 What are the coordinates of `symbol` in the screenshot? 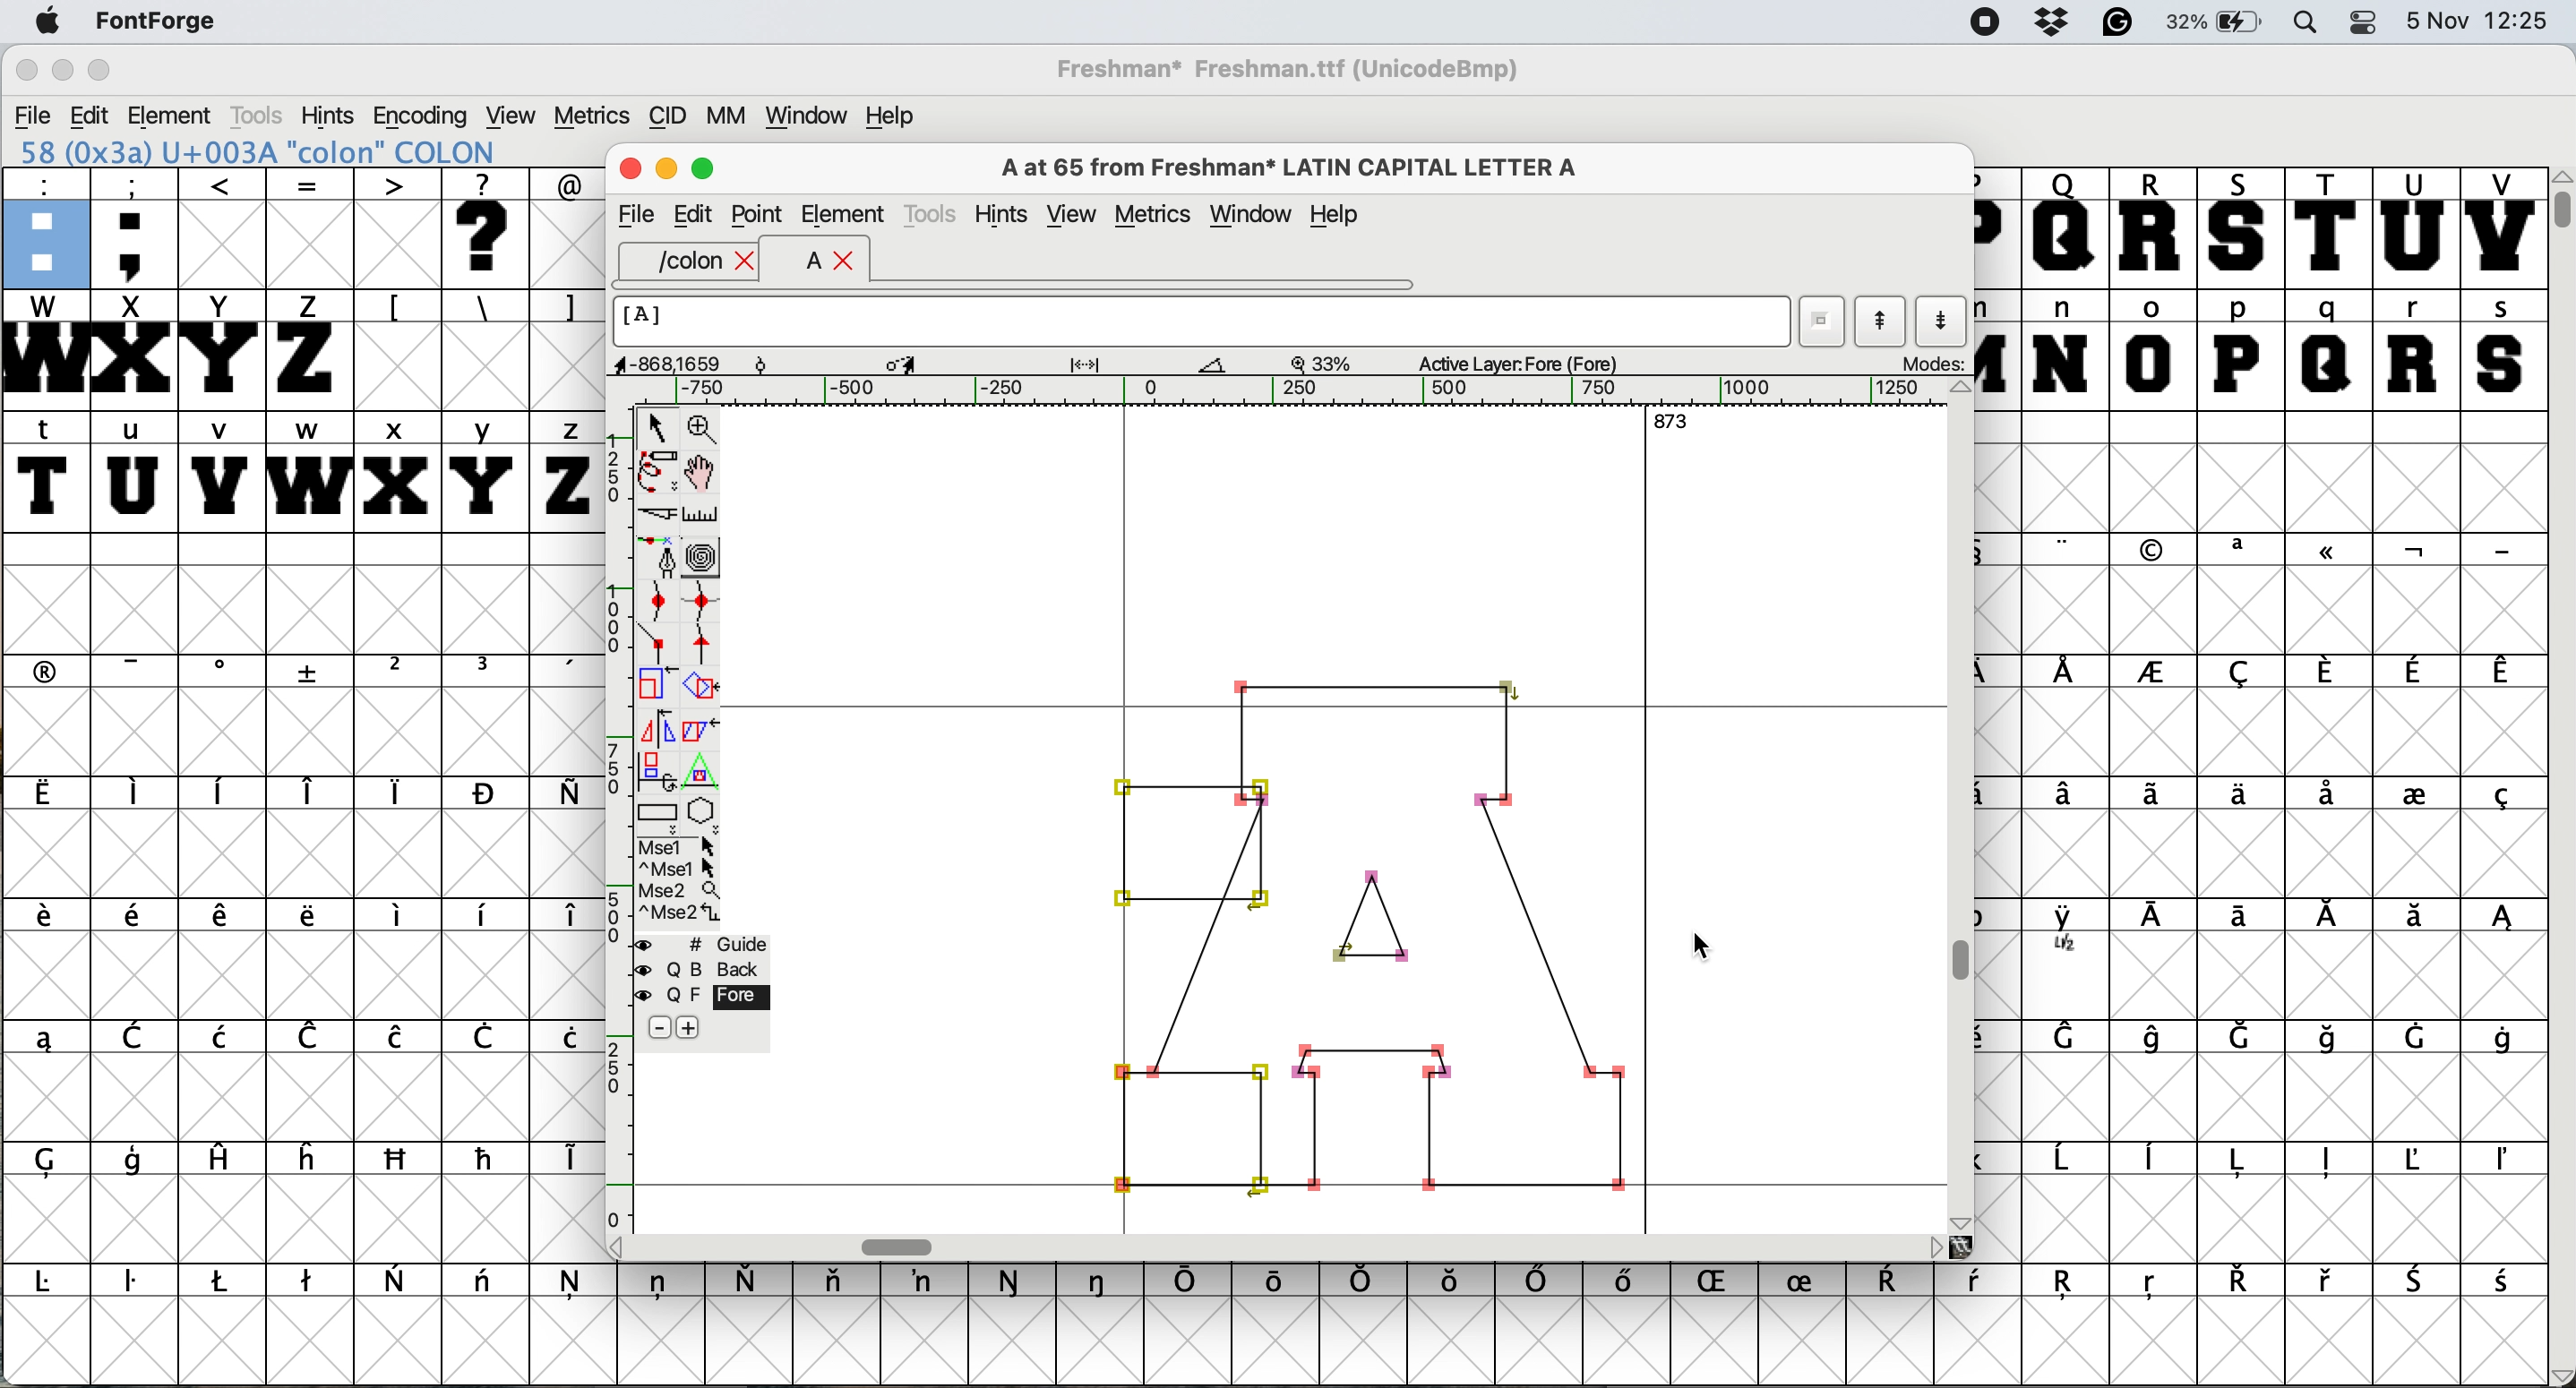 It's located at (397, 1039).